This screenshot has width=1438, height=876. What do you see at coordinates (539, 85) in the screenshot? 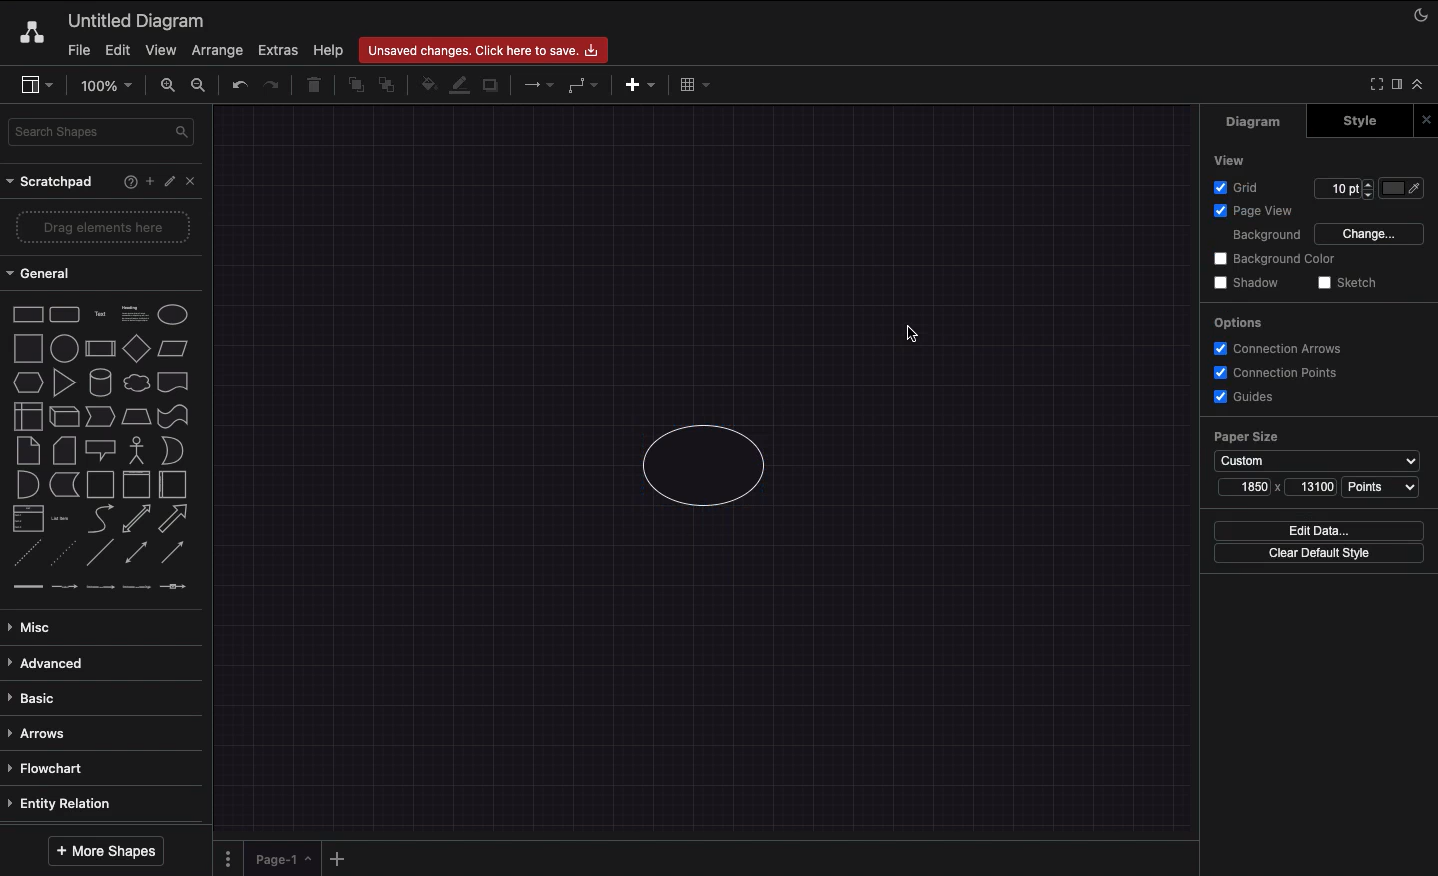
I see `Connection ` at bounding box center [539, 85].